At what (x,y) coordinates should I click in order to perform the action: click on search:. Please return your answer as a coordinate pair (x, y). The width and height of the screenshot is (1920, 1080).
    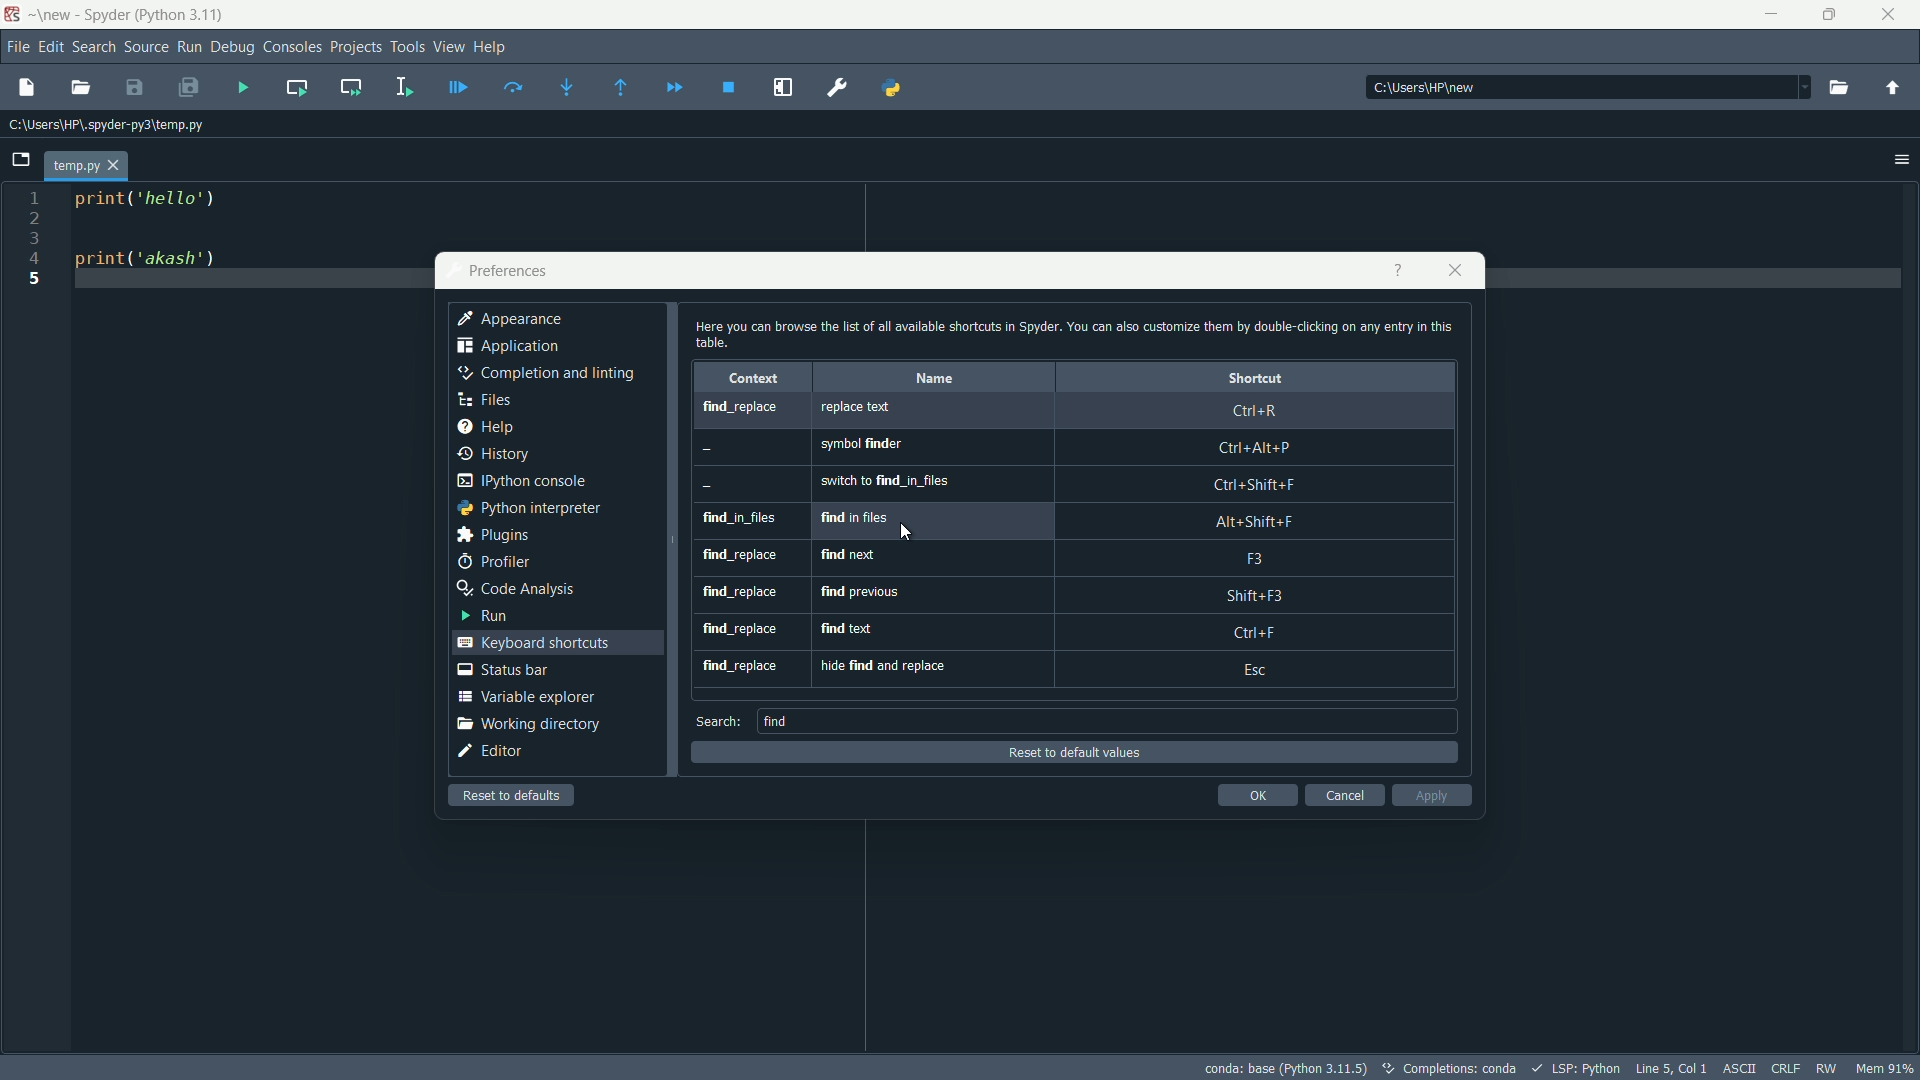
    Looking at the image, I should click on (715, 721).